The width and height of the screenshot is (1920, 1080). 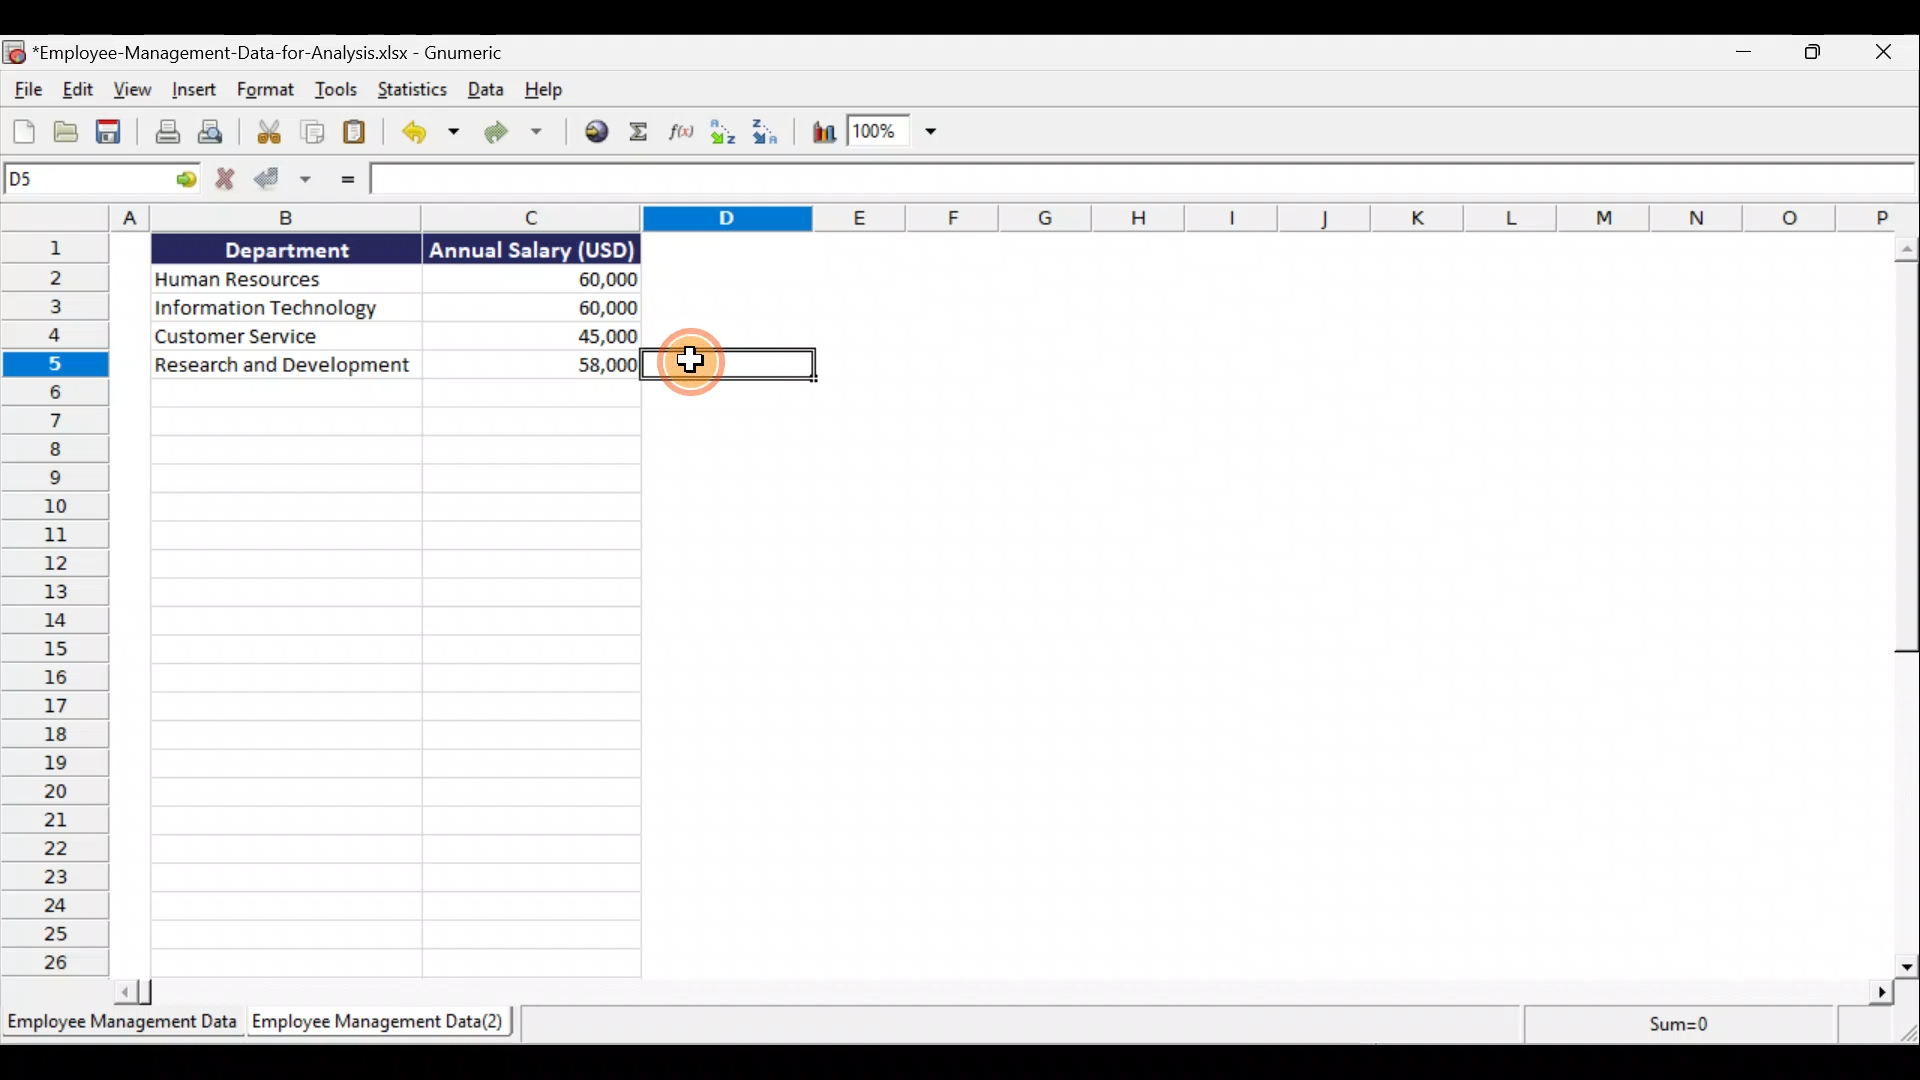 I want to click on Edit a function in the current cell, so click(x=682, y=134).